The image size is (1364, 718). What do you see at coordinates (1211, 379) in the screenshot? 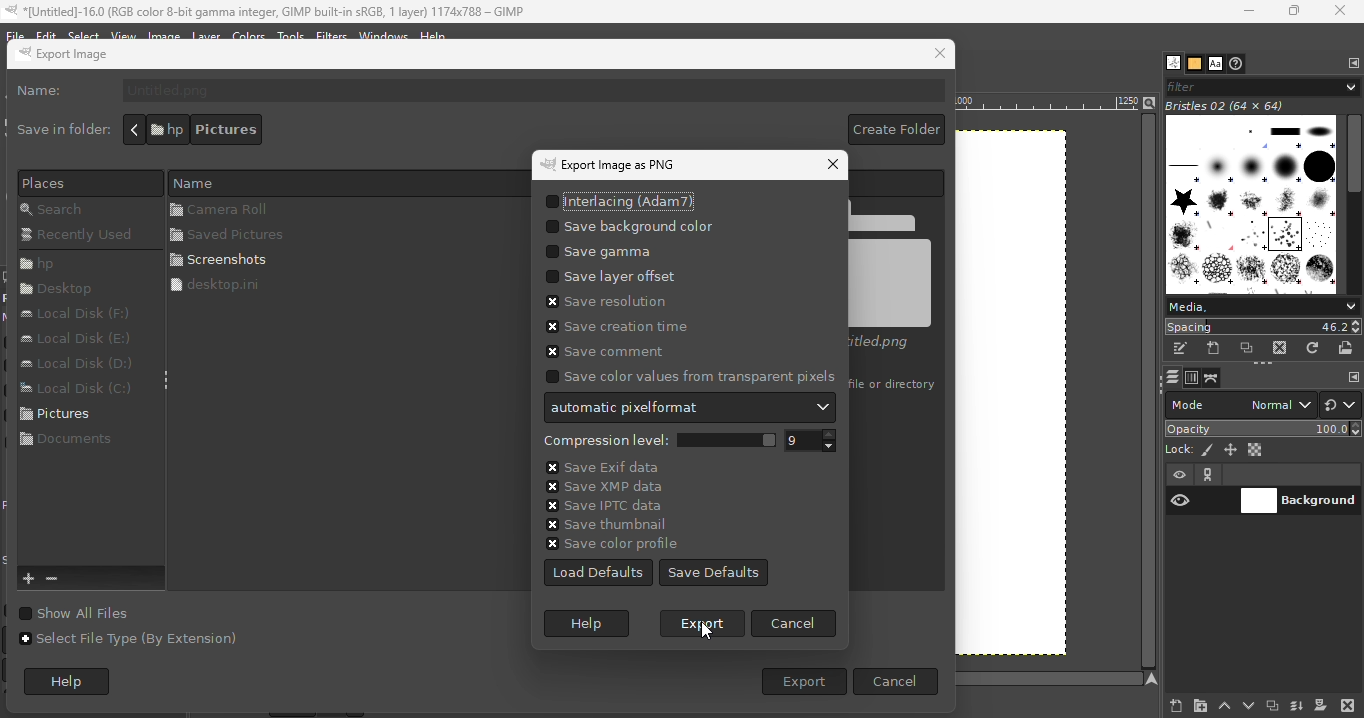
I see `Paths` at bounding box center [1211, 379].